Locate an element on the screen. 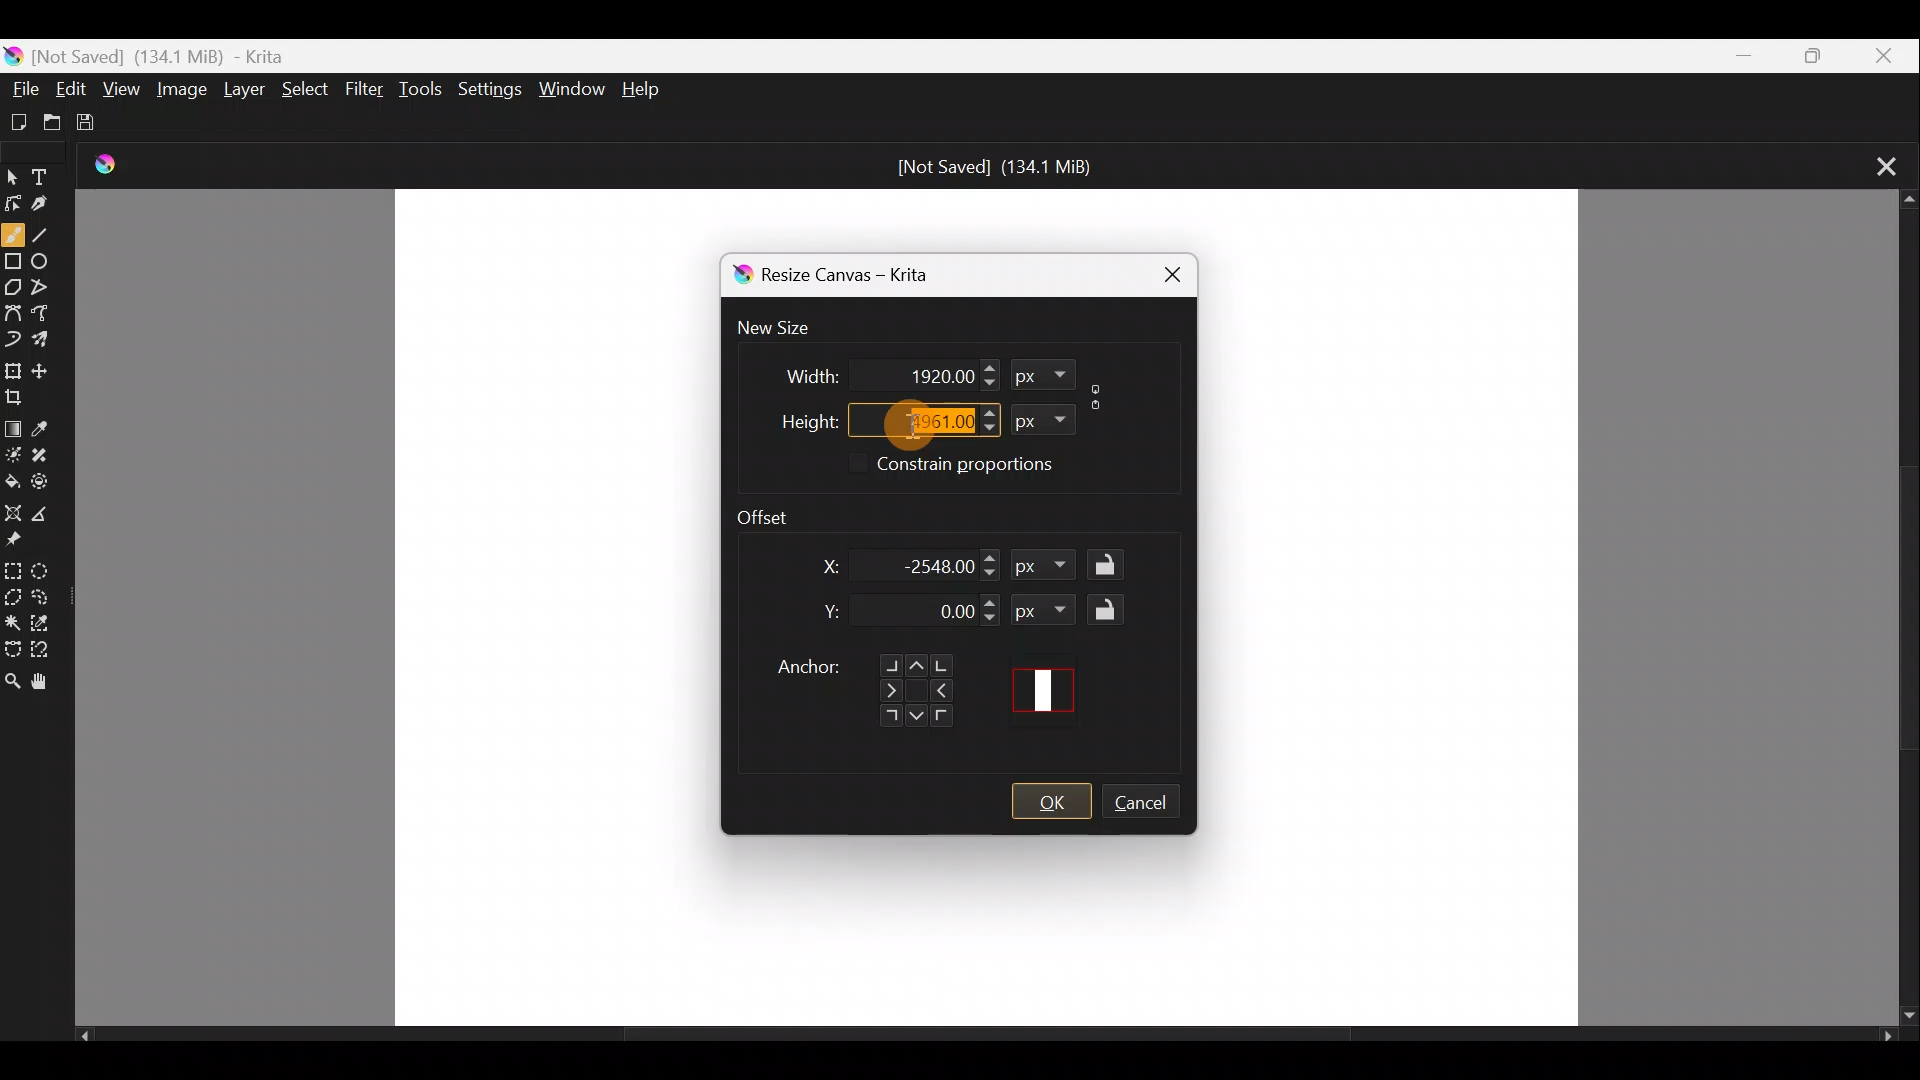 The height and width of the screenshot is (1080, 1920). New size is located at coordinates (786, 329).